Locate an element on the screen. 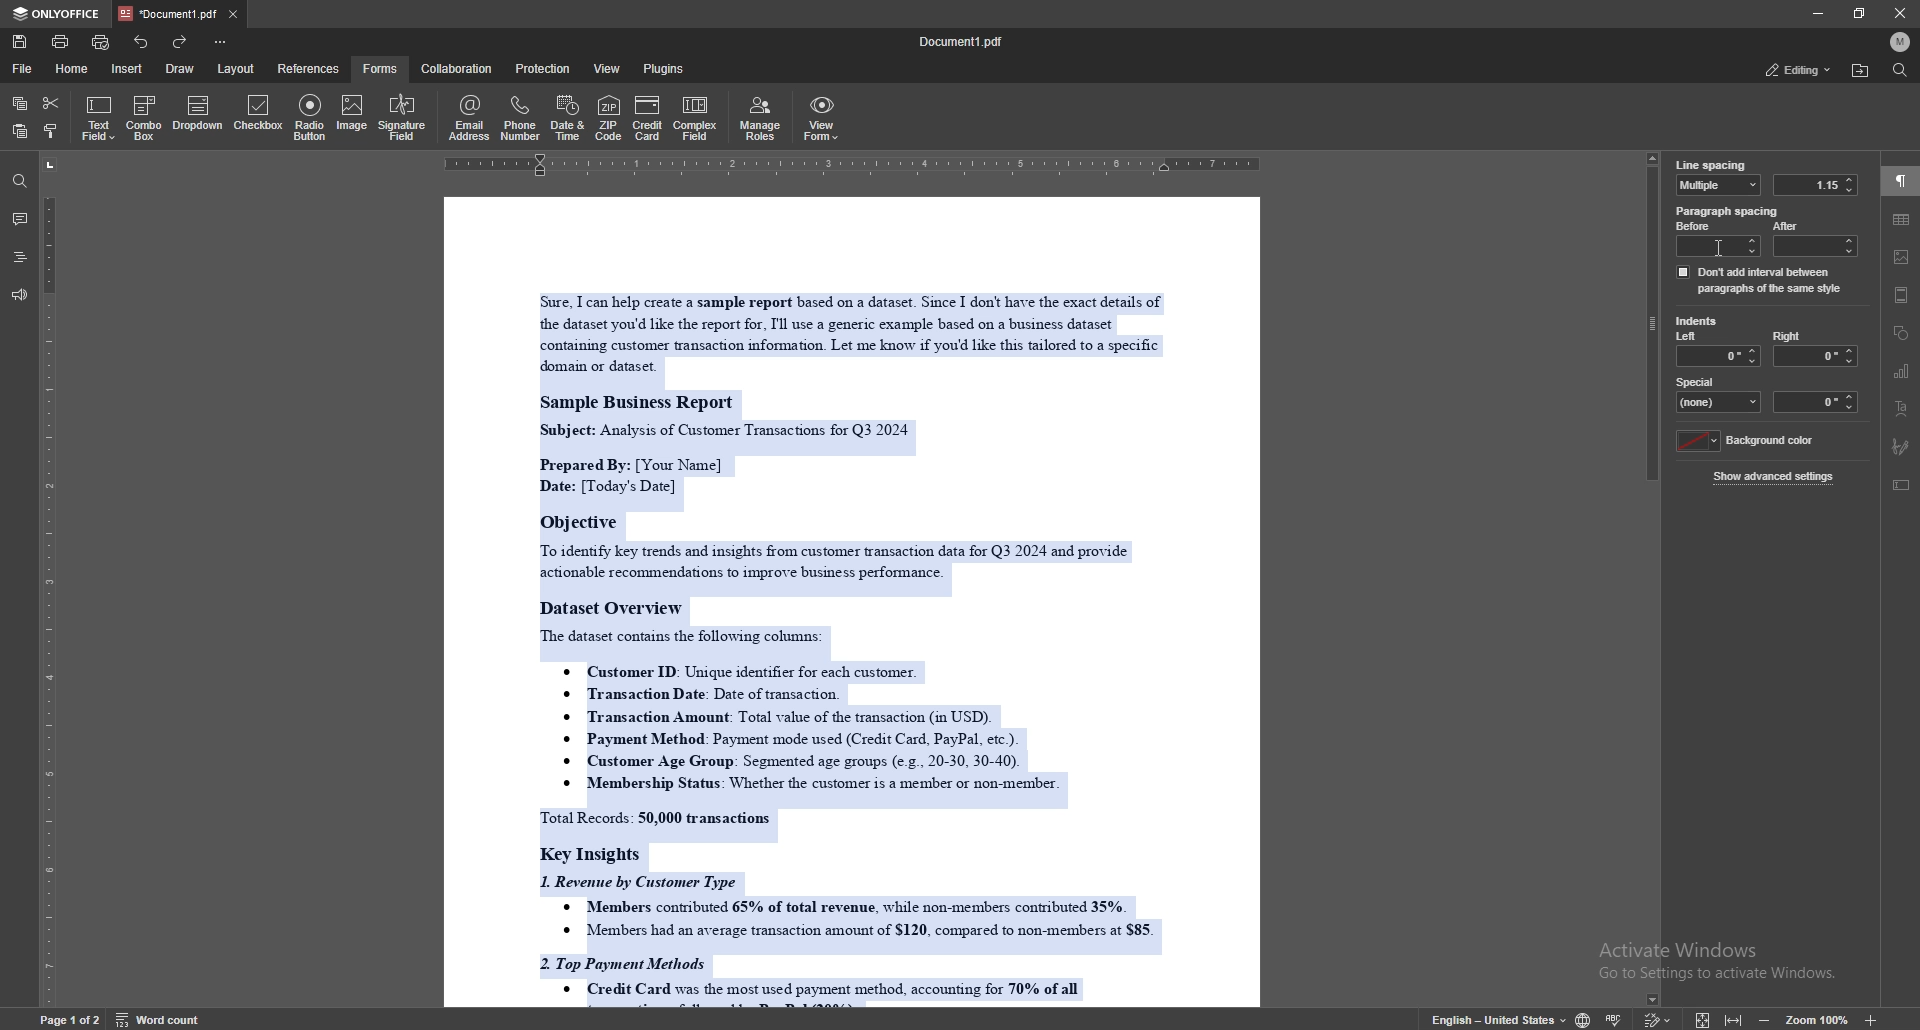  close tab is located at coordinates (233, 13).